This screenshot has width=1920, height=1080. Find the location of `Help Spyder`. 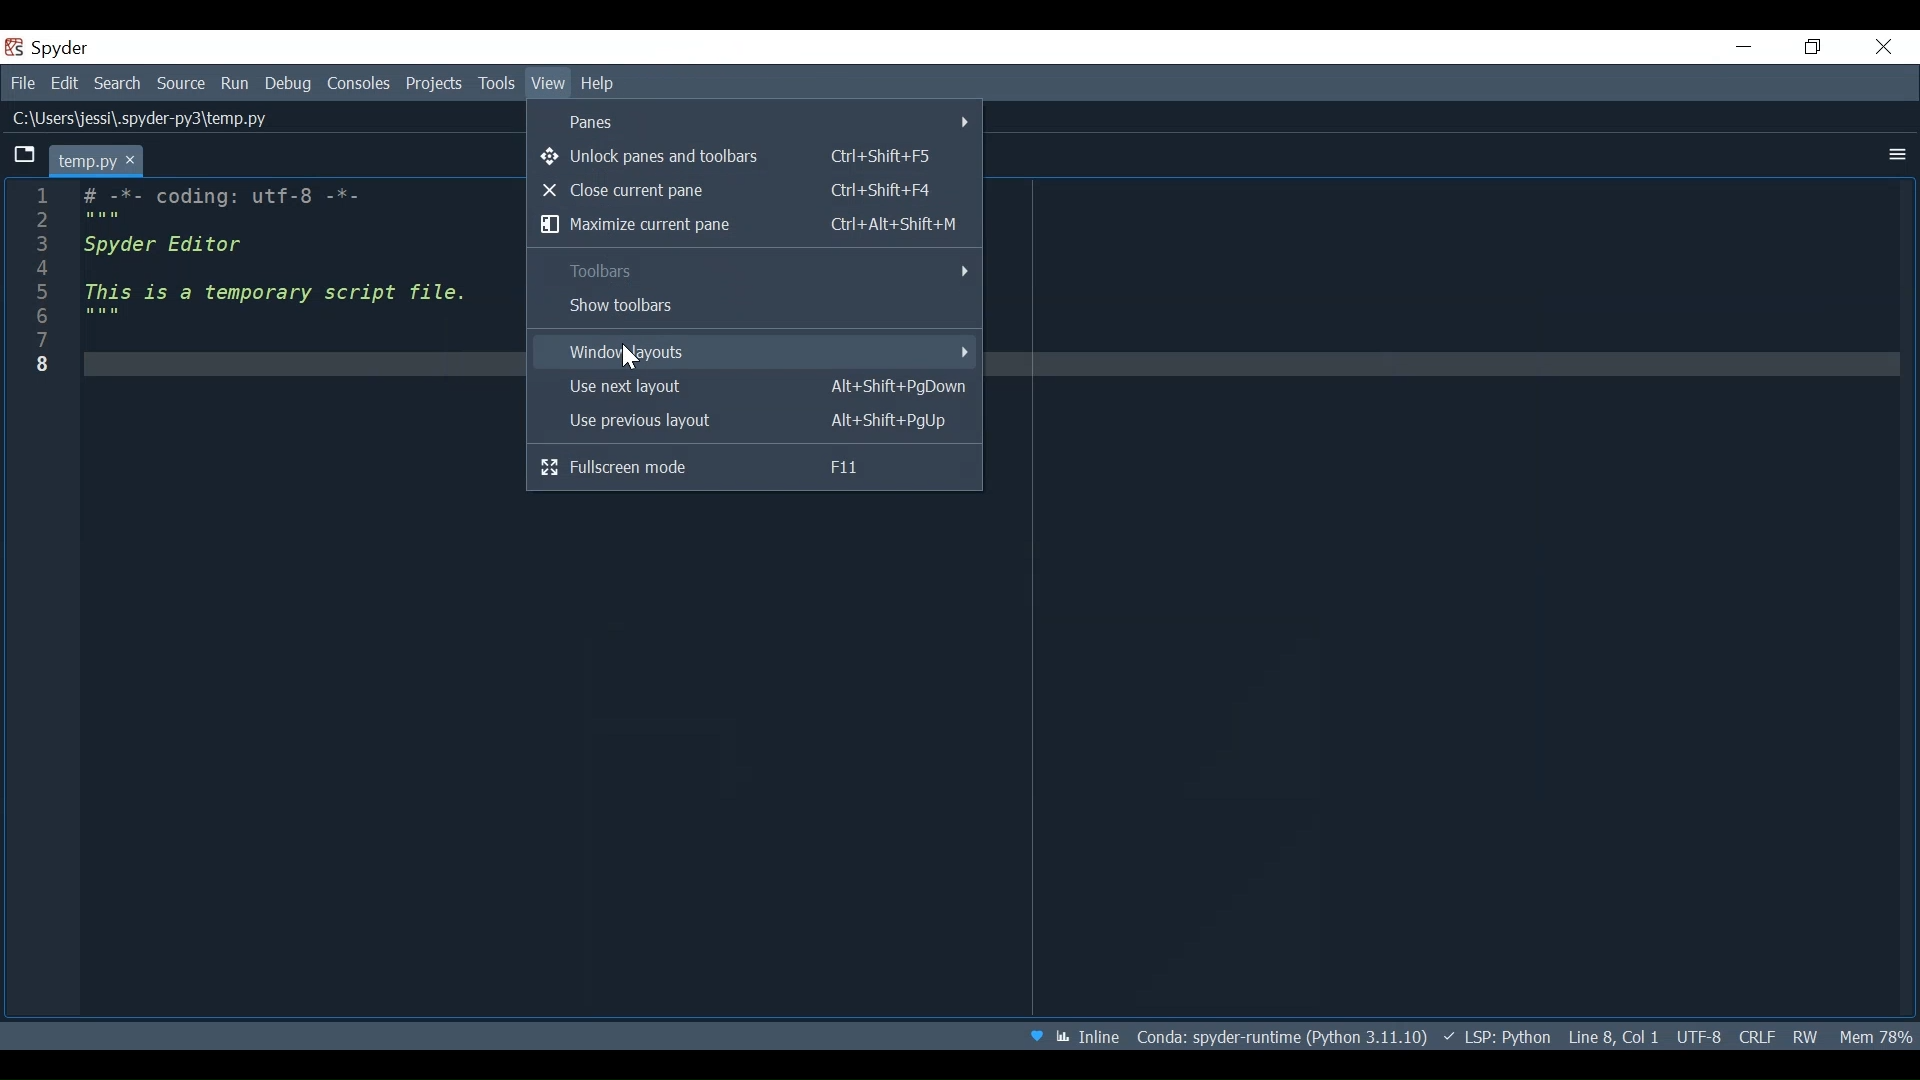

Help Spyder is located at coordinates (1034, 1035).